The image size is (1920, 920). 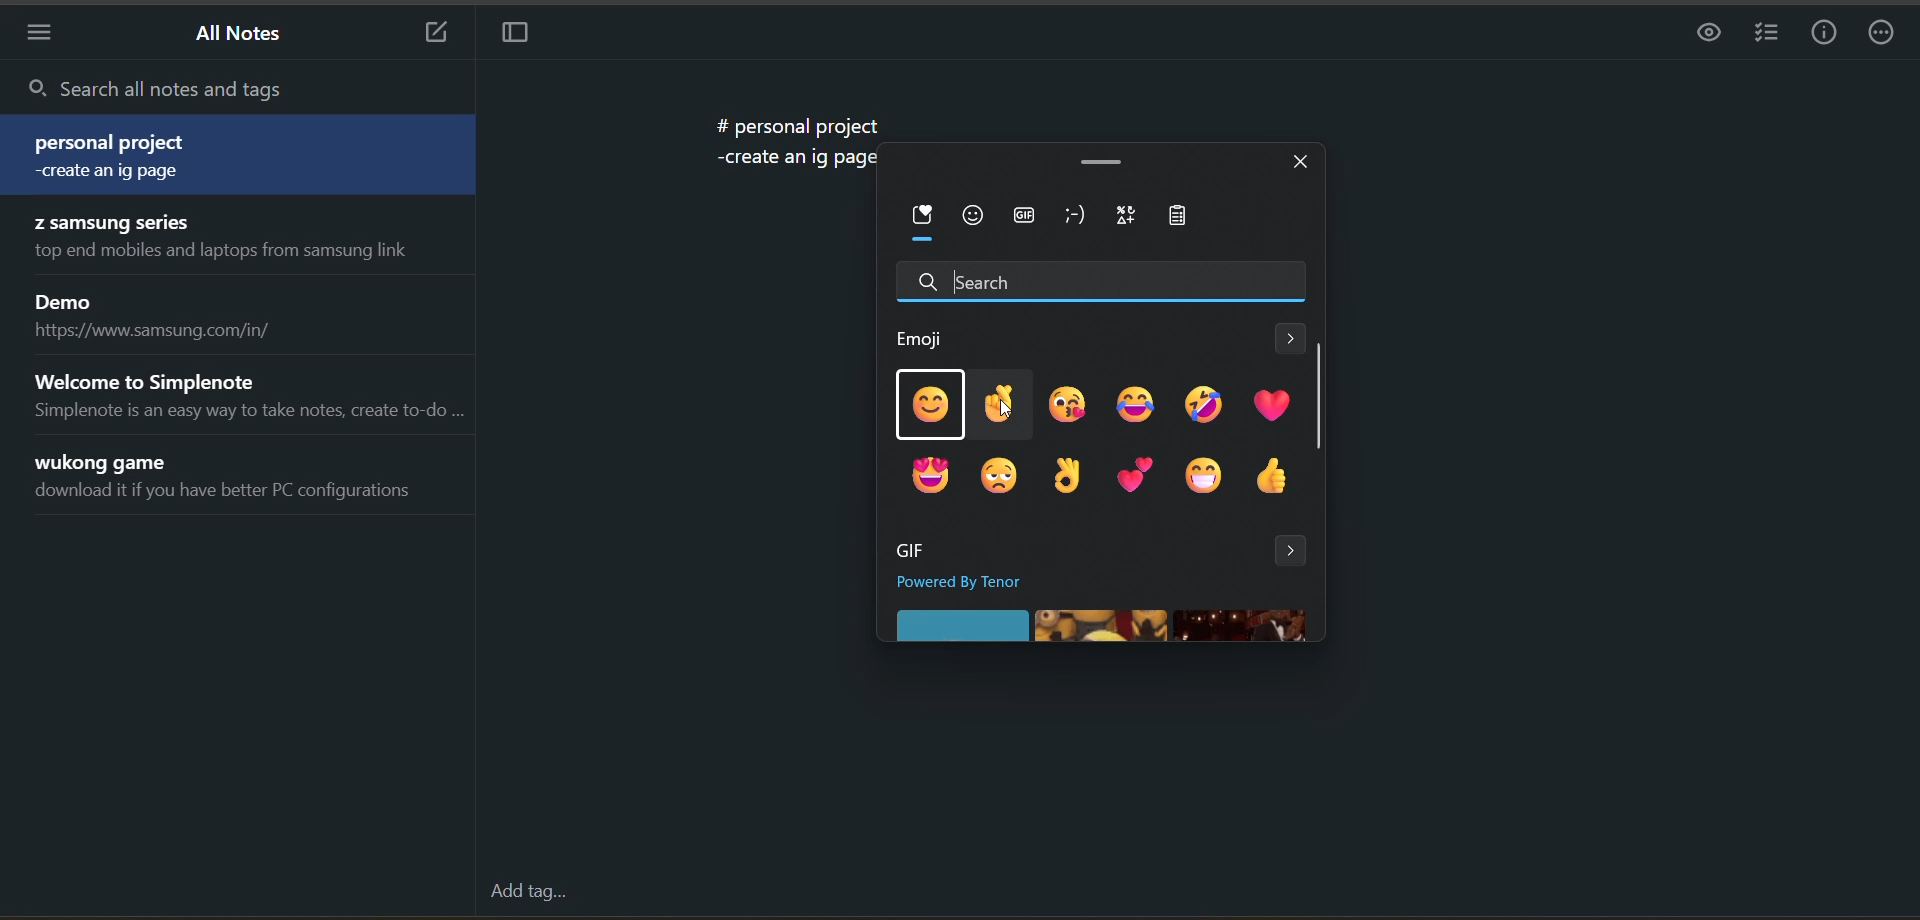 I want to click on symbols, so click(x=1128, y=215).